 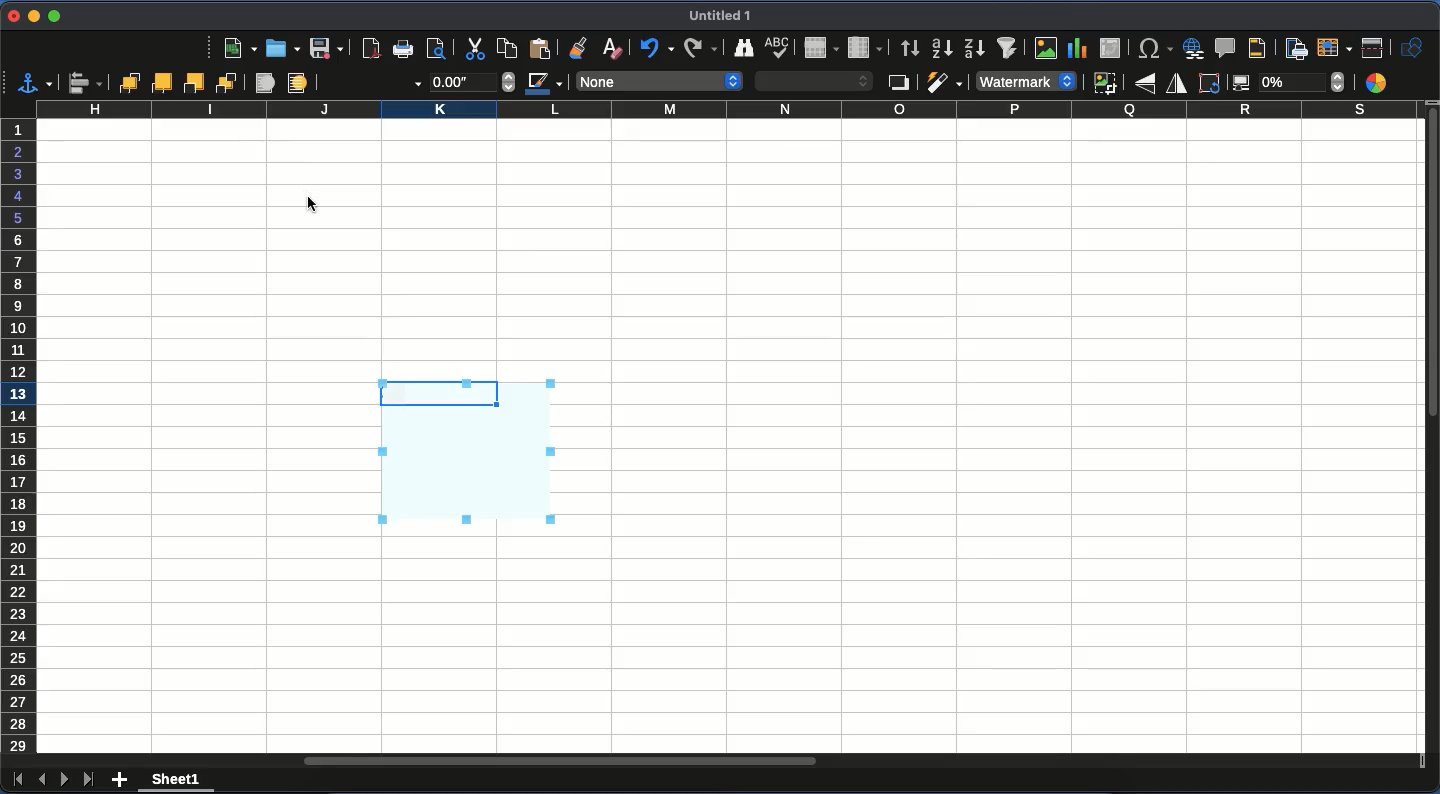 I want to click on shadow, so click(x=898, y=84).